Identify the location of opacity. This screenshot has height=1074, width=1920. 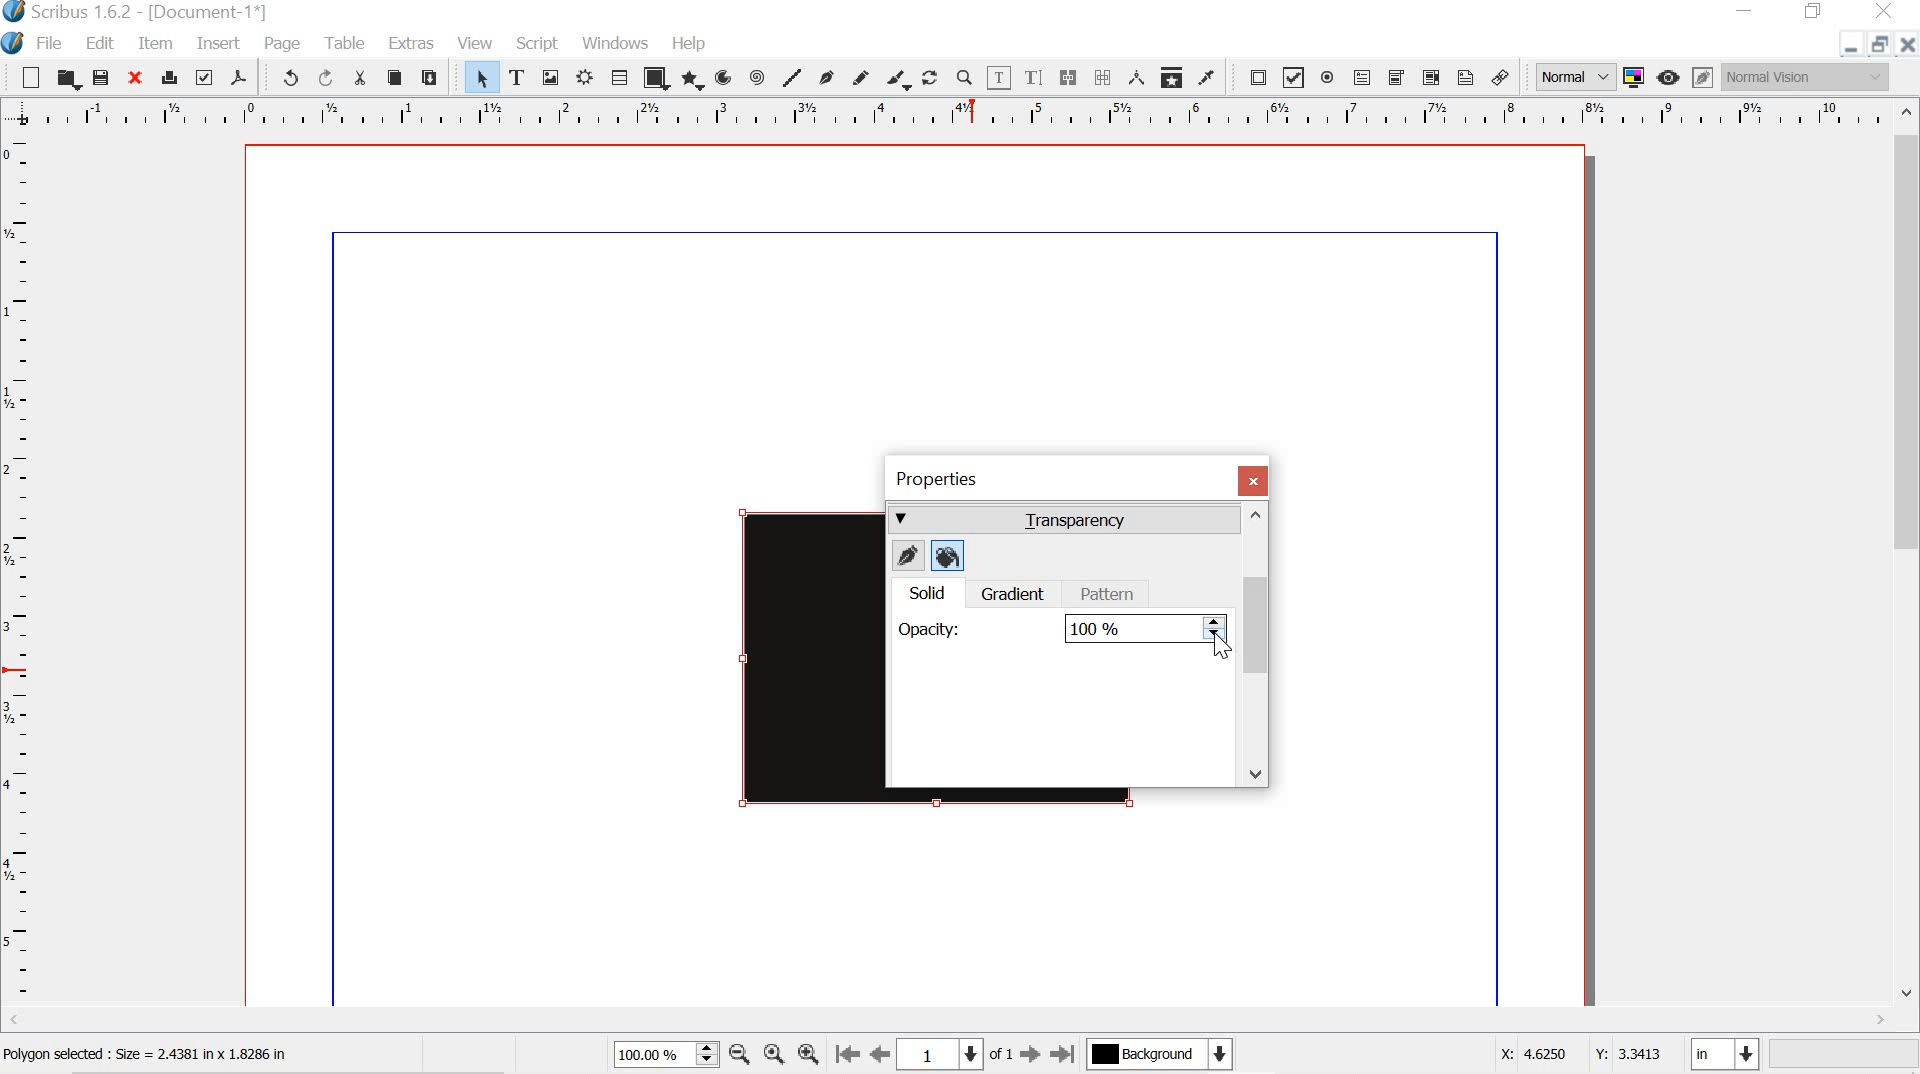
(927, 631).